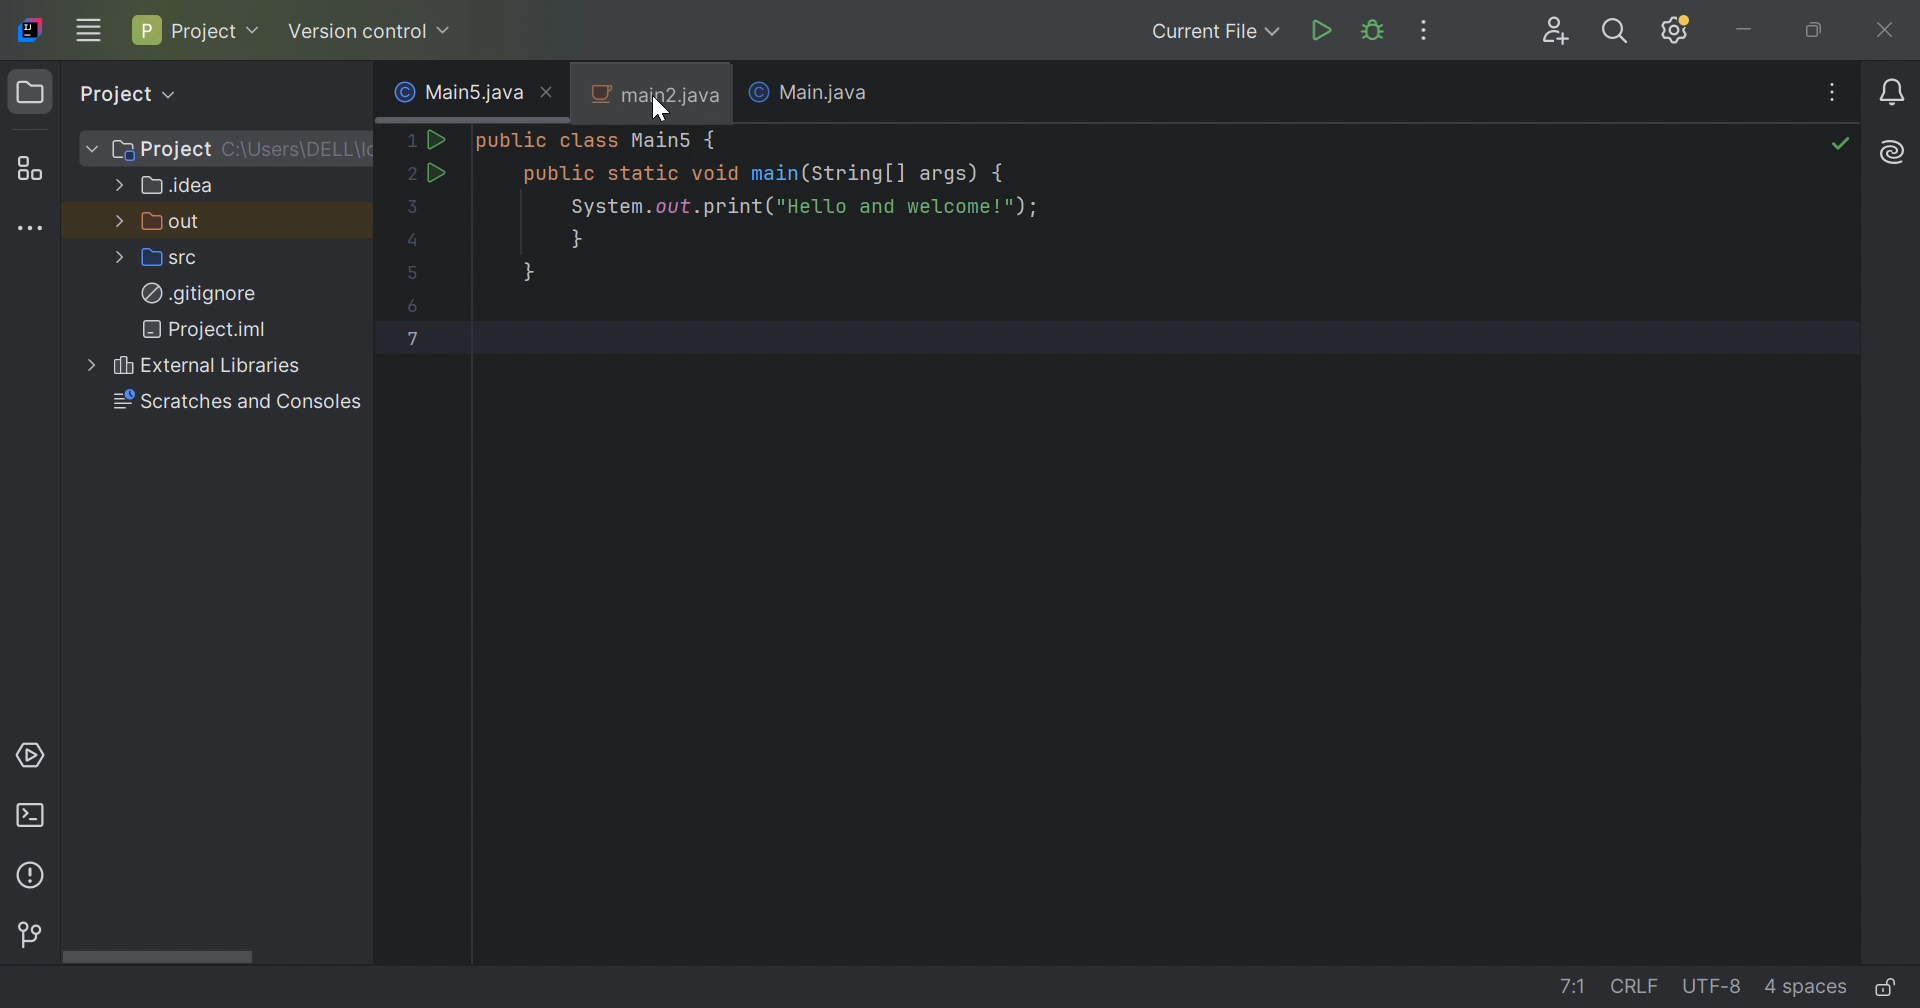 The width and height of the screenshot is (1920, 1008). What do you see at coordinates (294, 150) in the screenshot?
I see `C:\Users\Users\DELL\` at bounding box center [294, 150].